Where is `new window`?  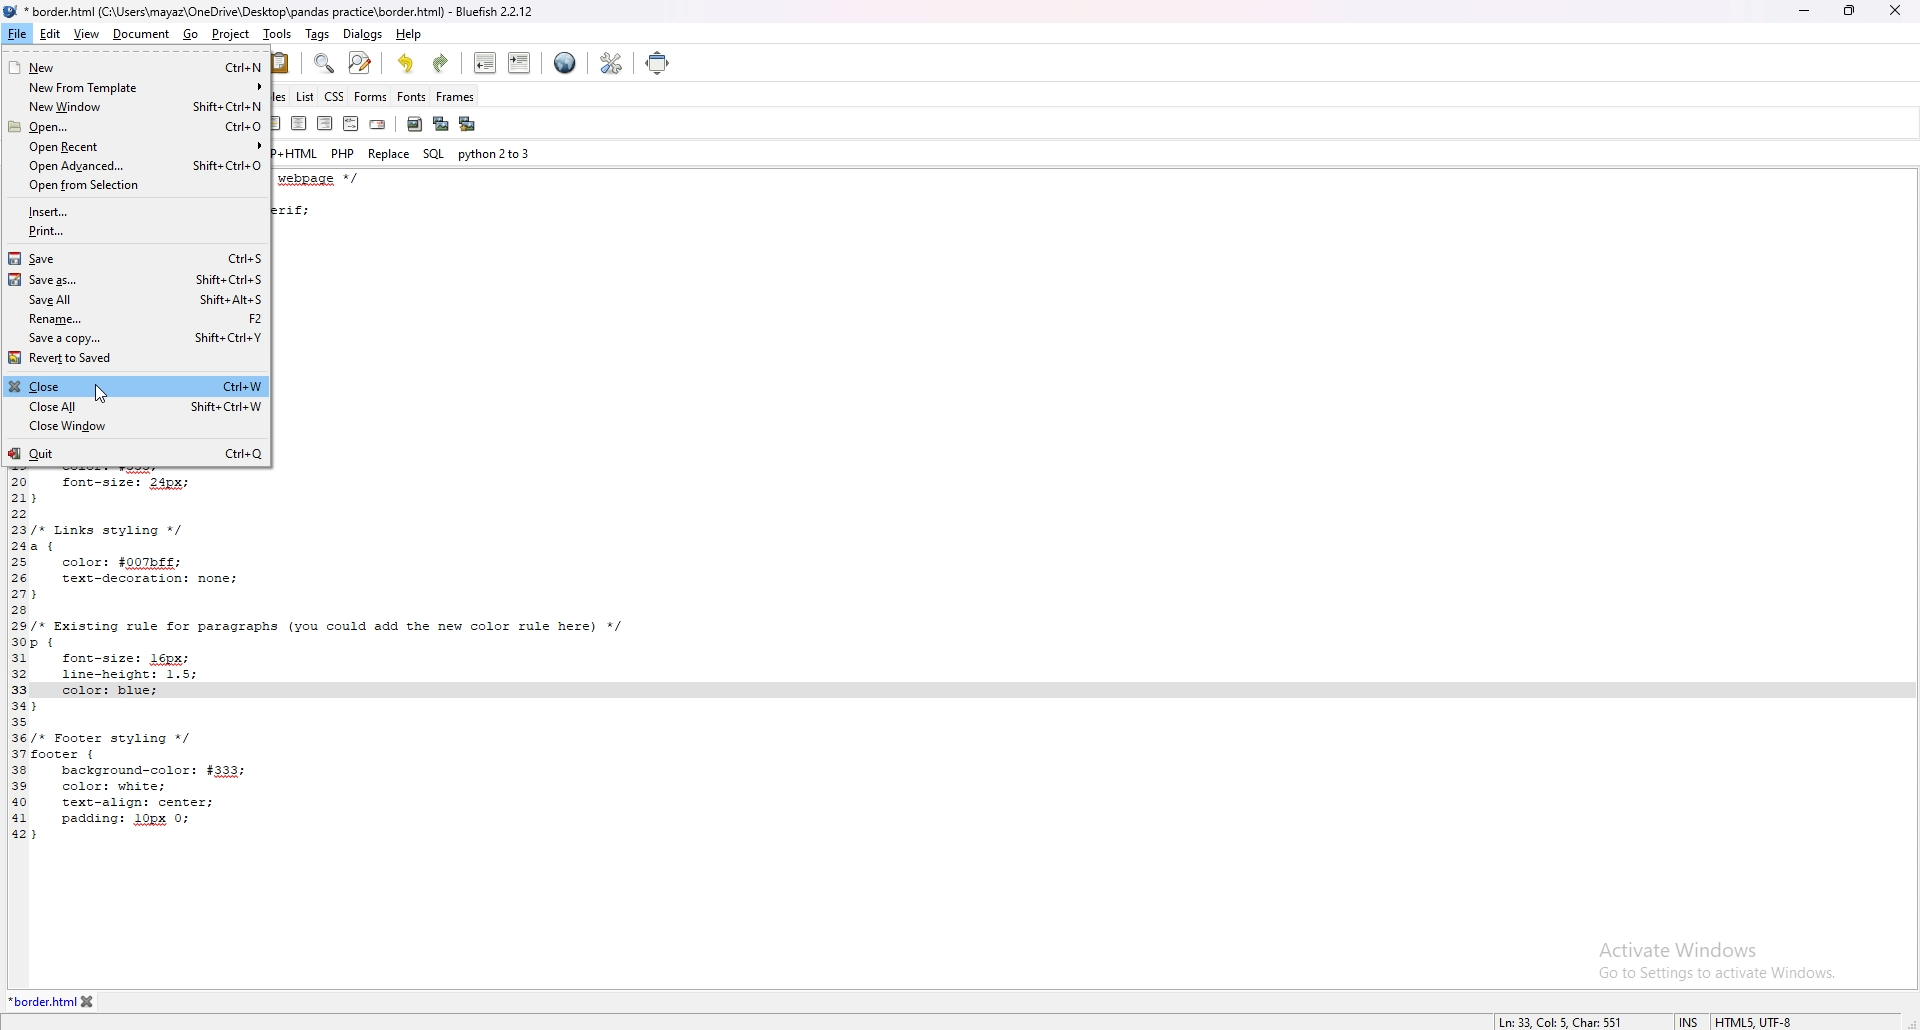
new window is located at coordinates (137, 108).